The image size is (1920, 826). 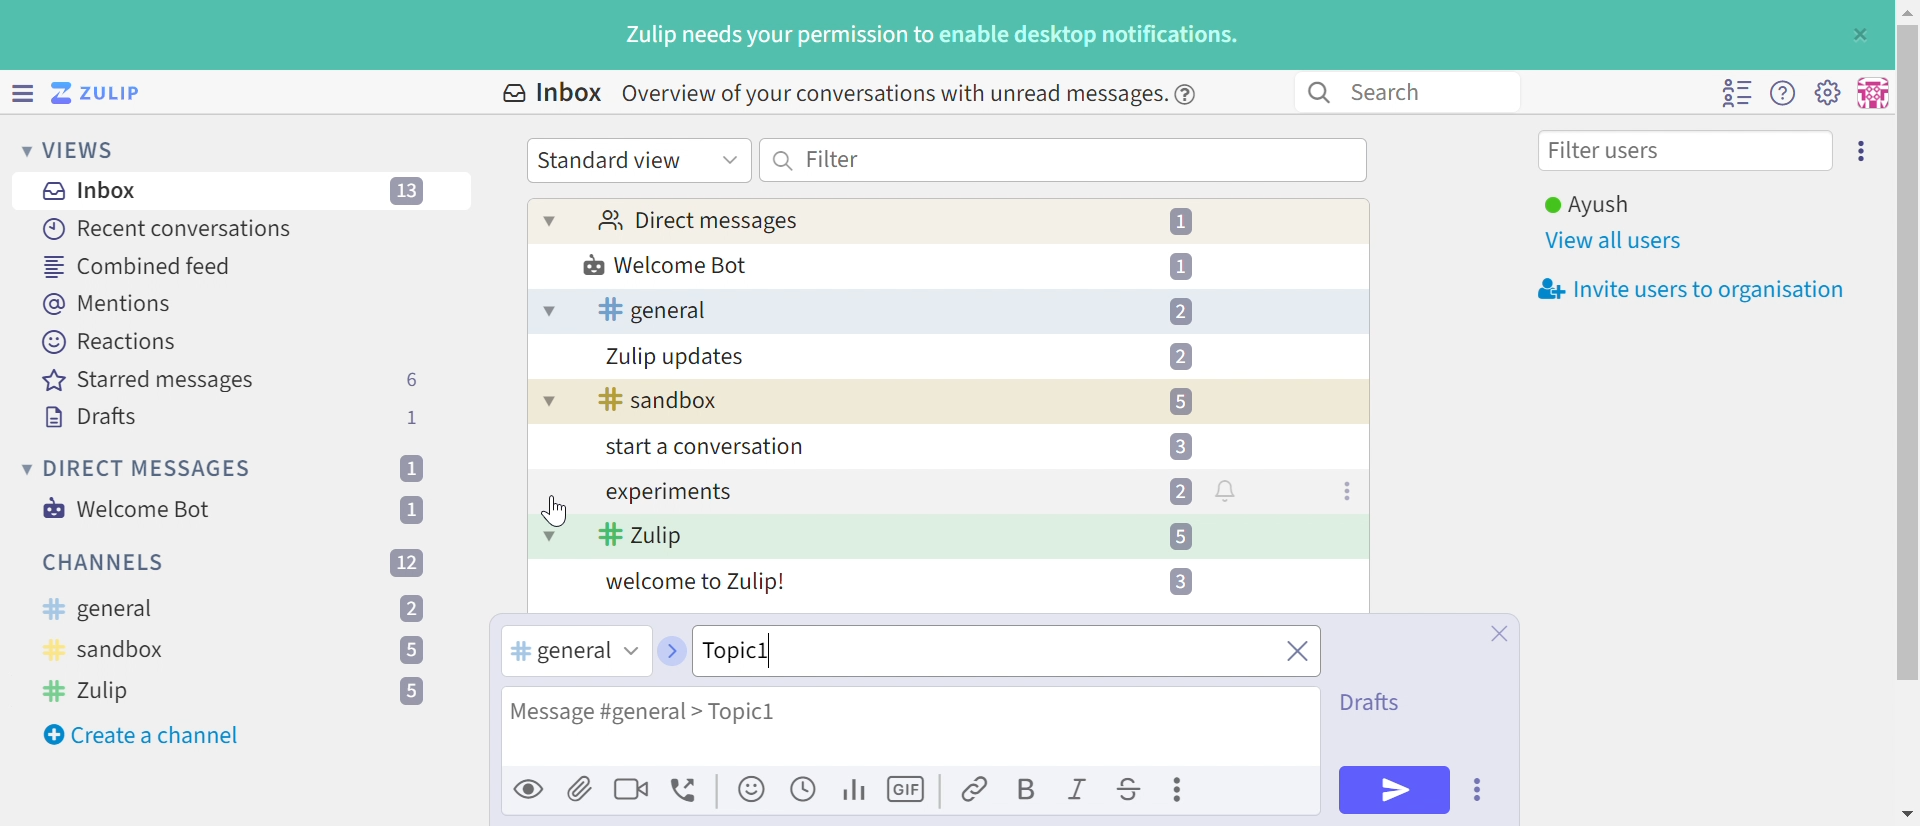 I want to click on Welcome Bot, so click(x=667, y=267).